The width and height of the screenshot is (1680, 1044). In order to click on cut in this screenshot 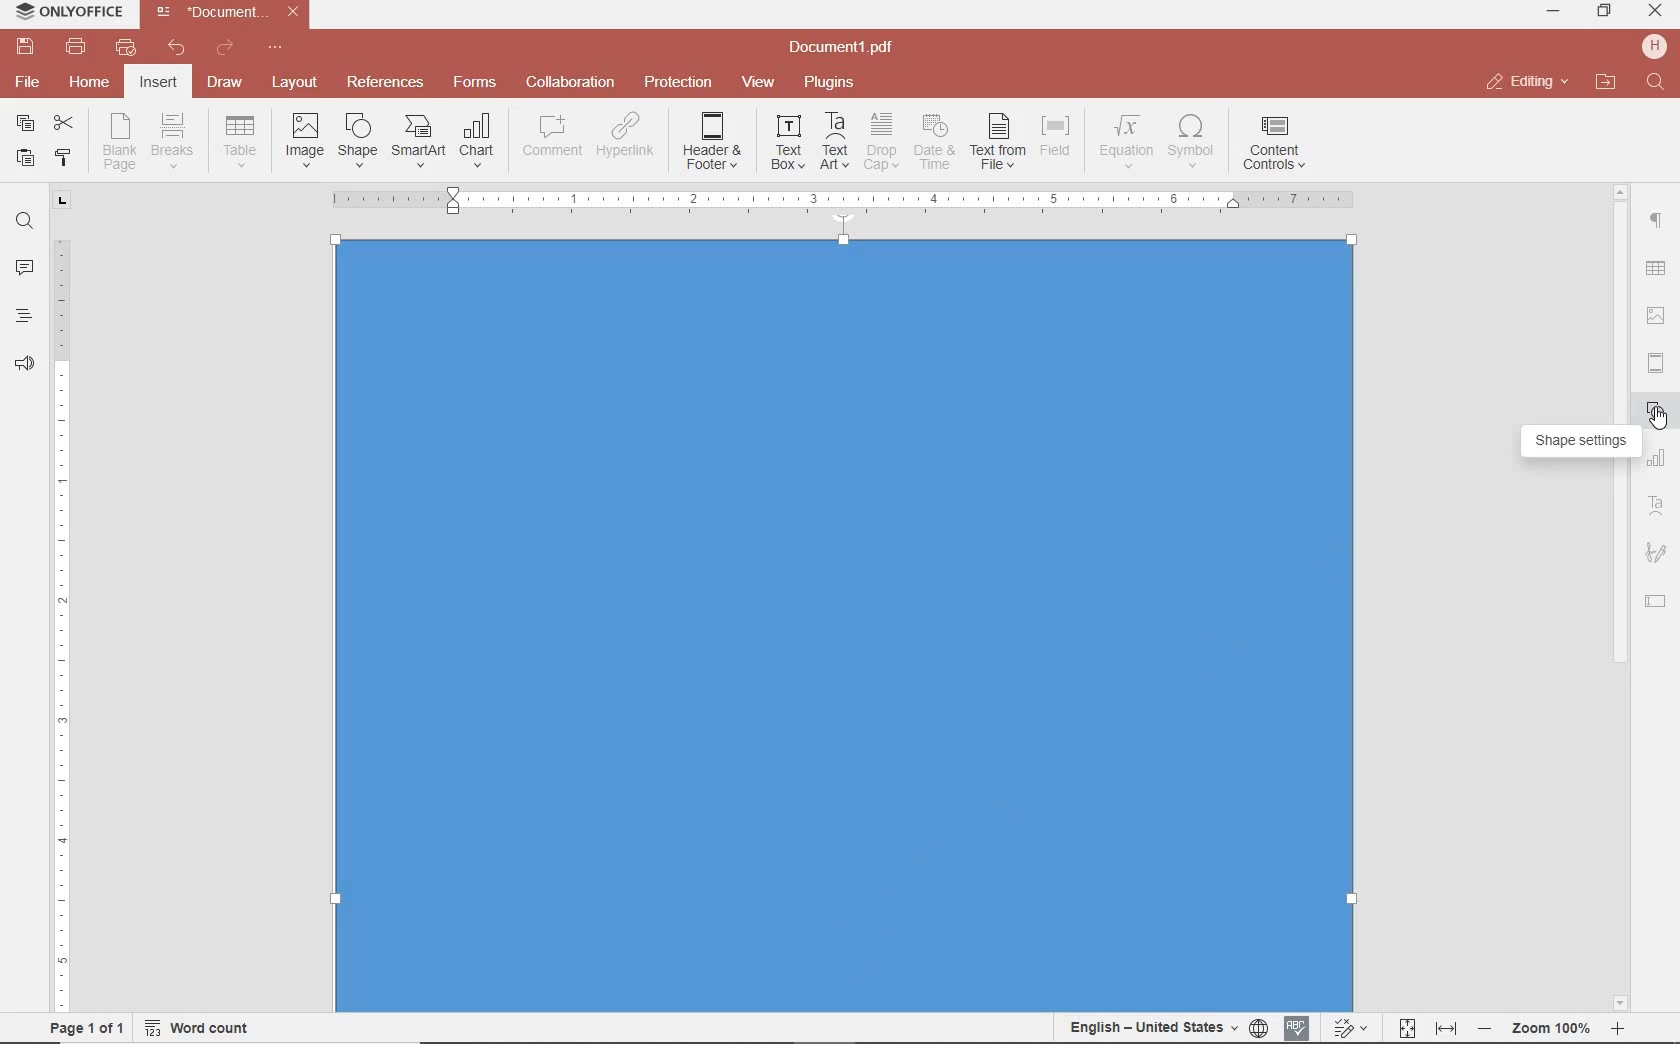, I will do `click(62, 125)`.